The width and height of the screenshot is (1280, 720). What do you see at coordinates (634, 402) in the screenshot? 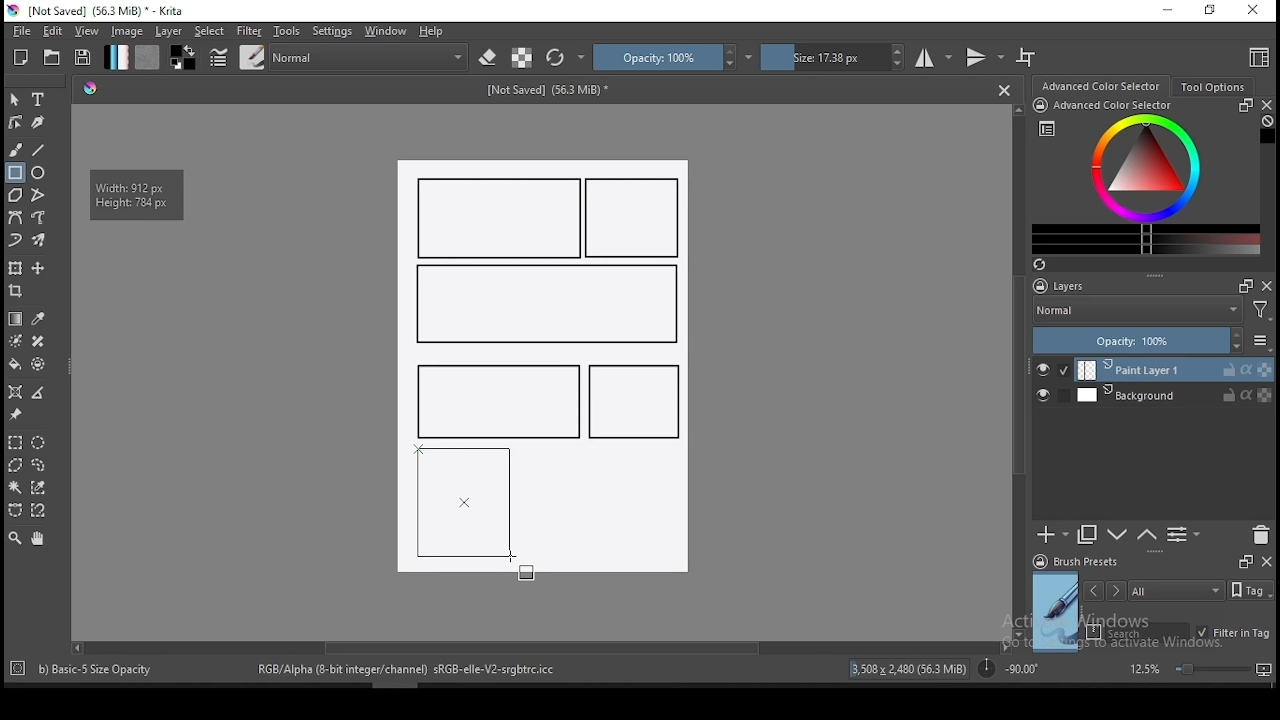
I see `new rectangle` at bounding box center [634, 402].